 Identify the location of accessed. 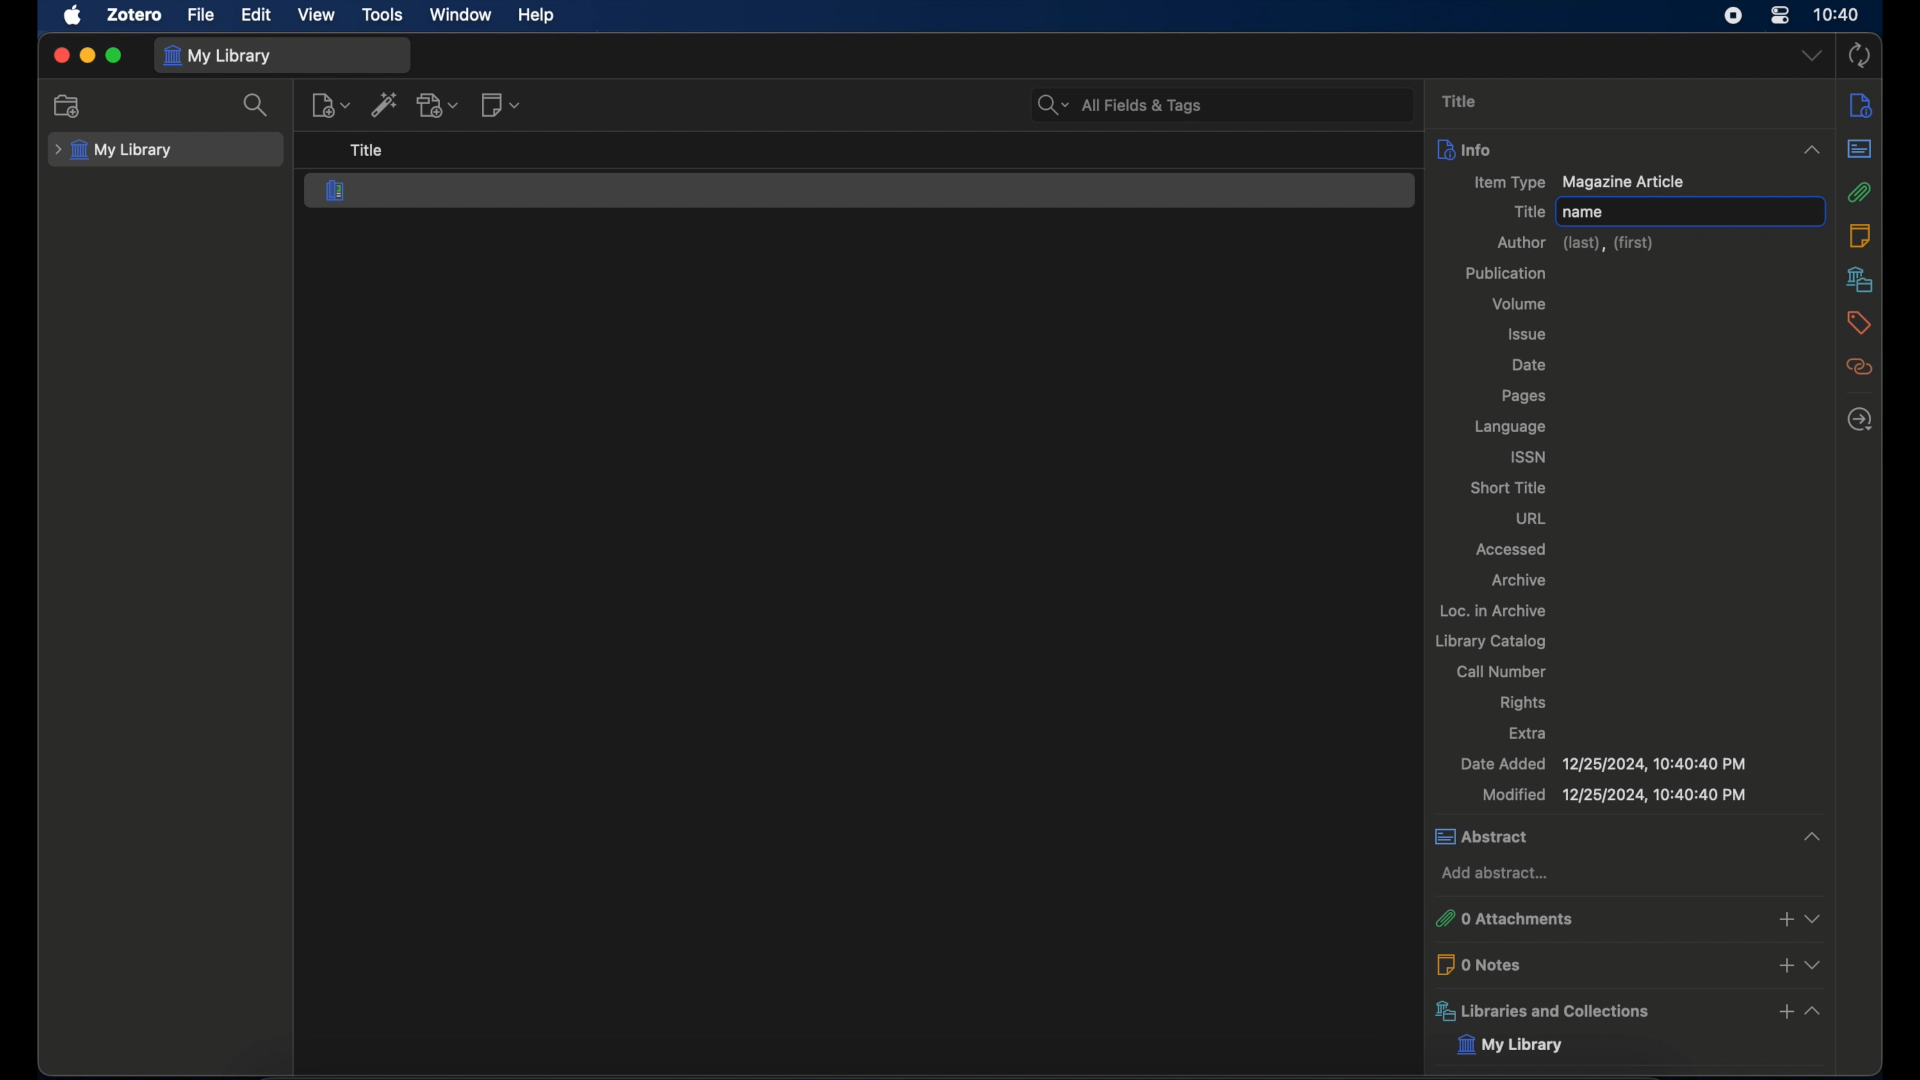
(1513, 549).